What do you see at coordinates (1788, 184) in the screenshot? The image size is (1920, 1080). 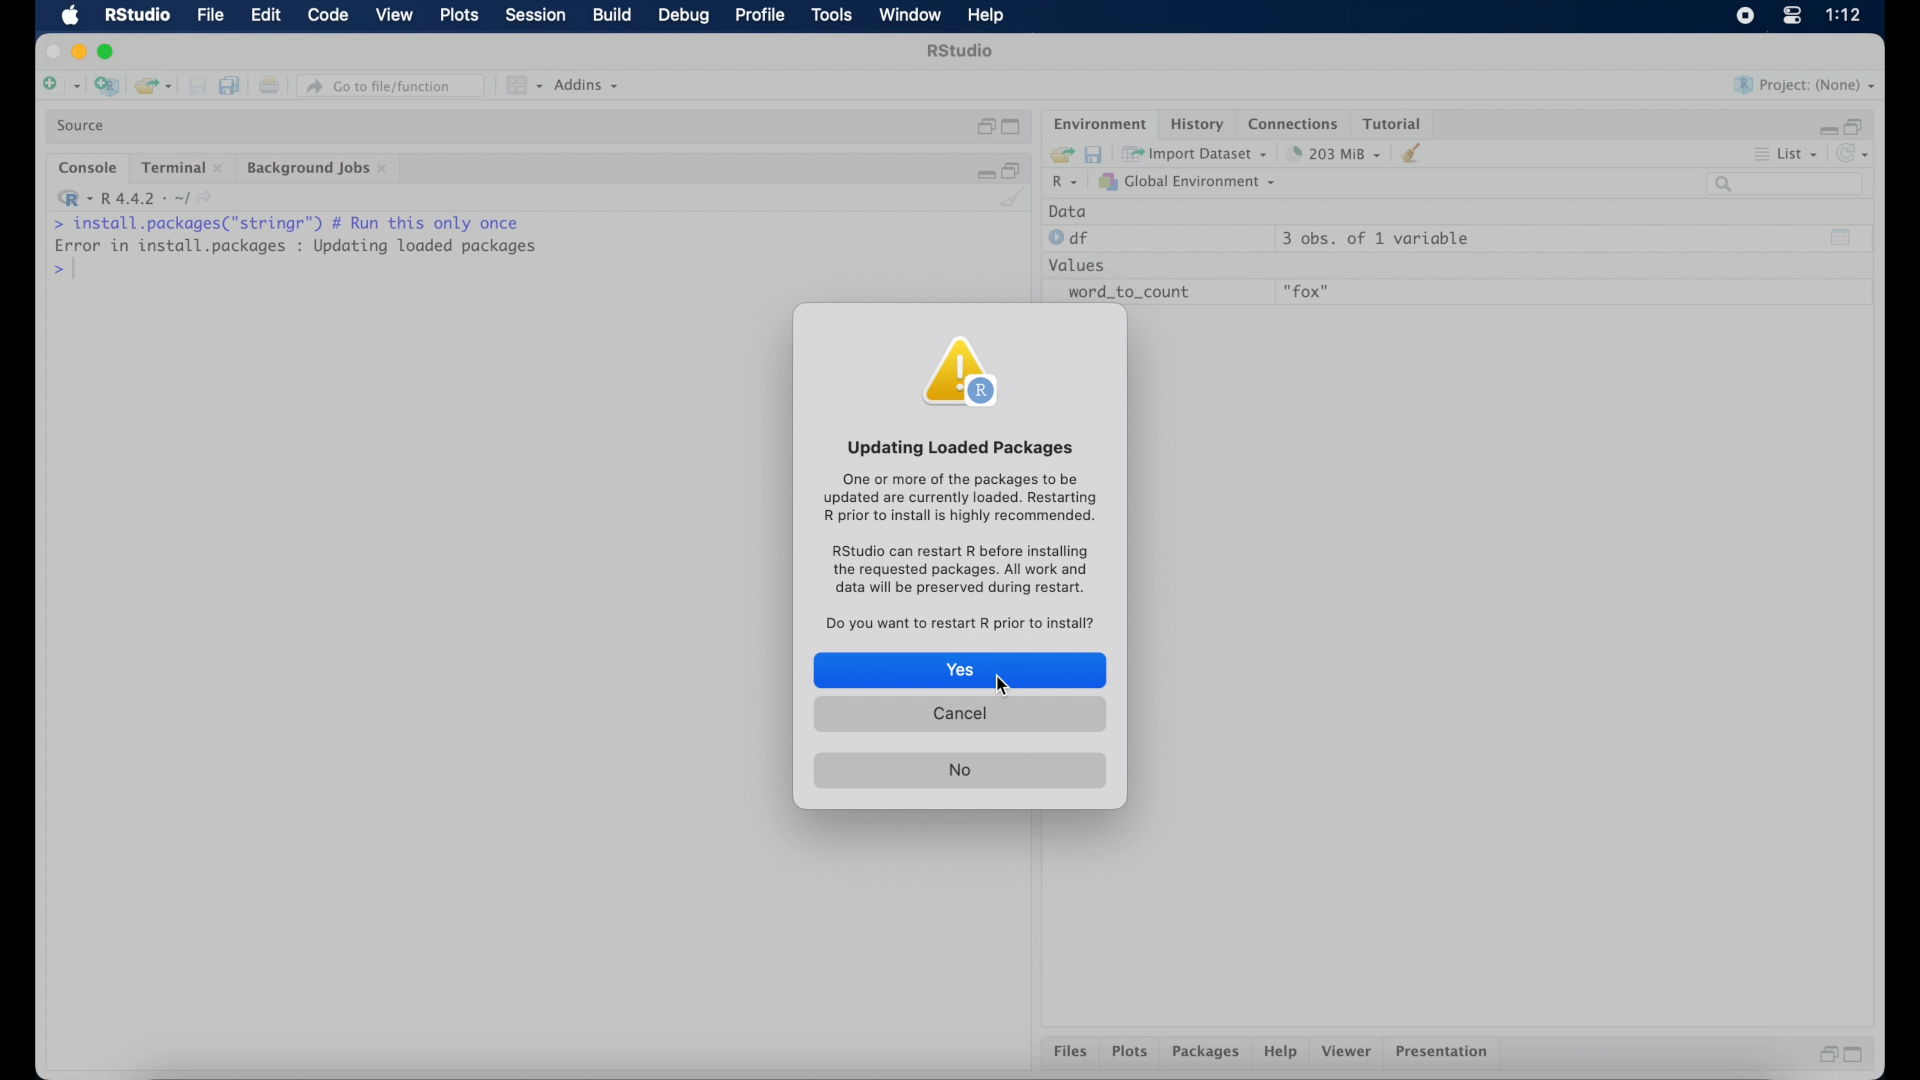 I see `search bar` at bounding box center [1788, 184].